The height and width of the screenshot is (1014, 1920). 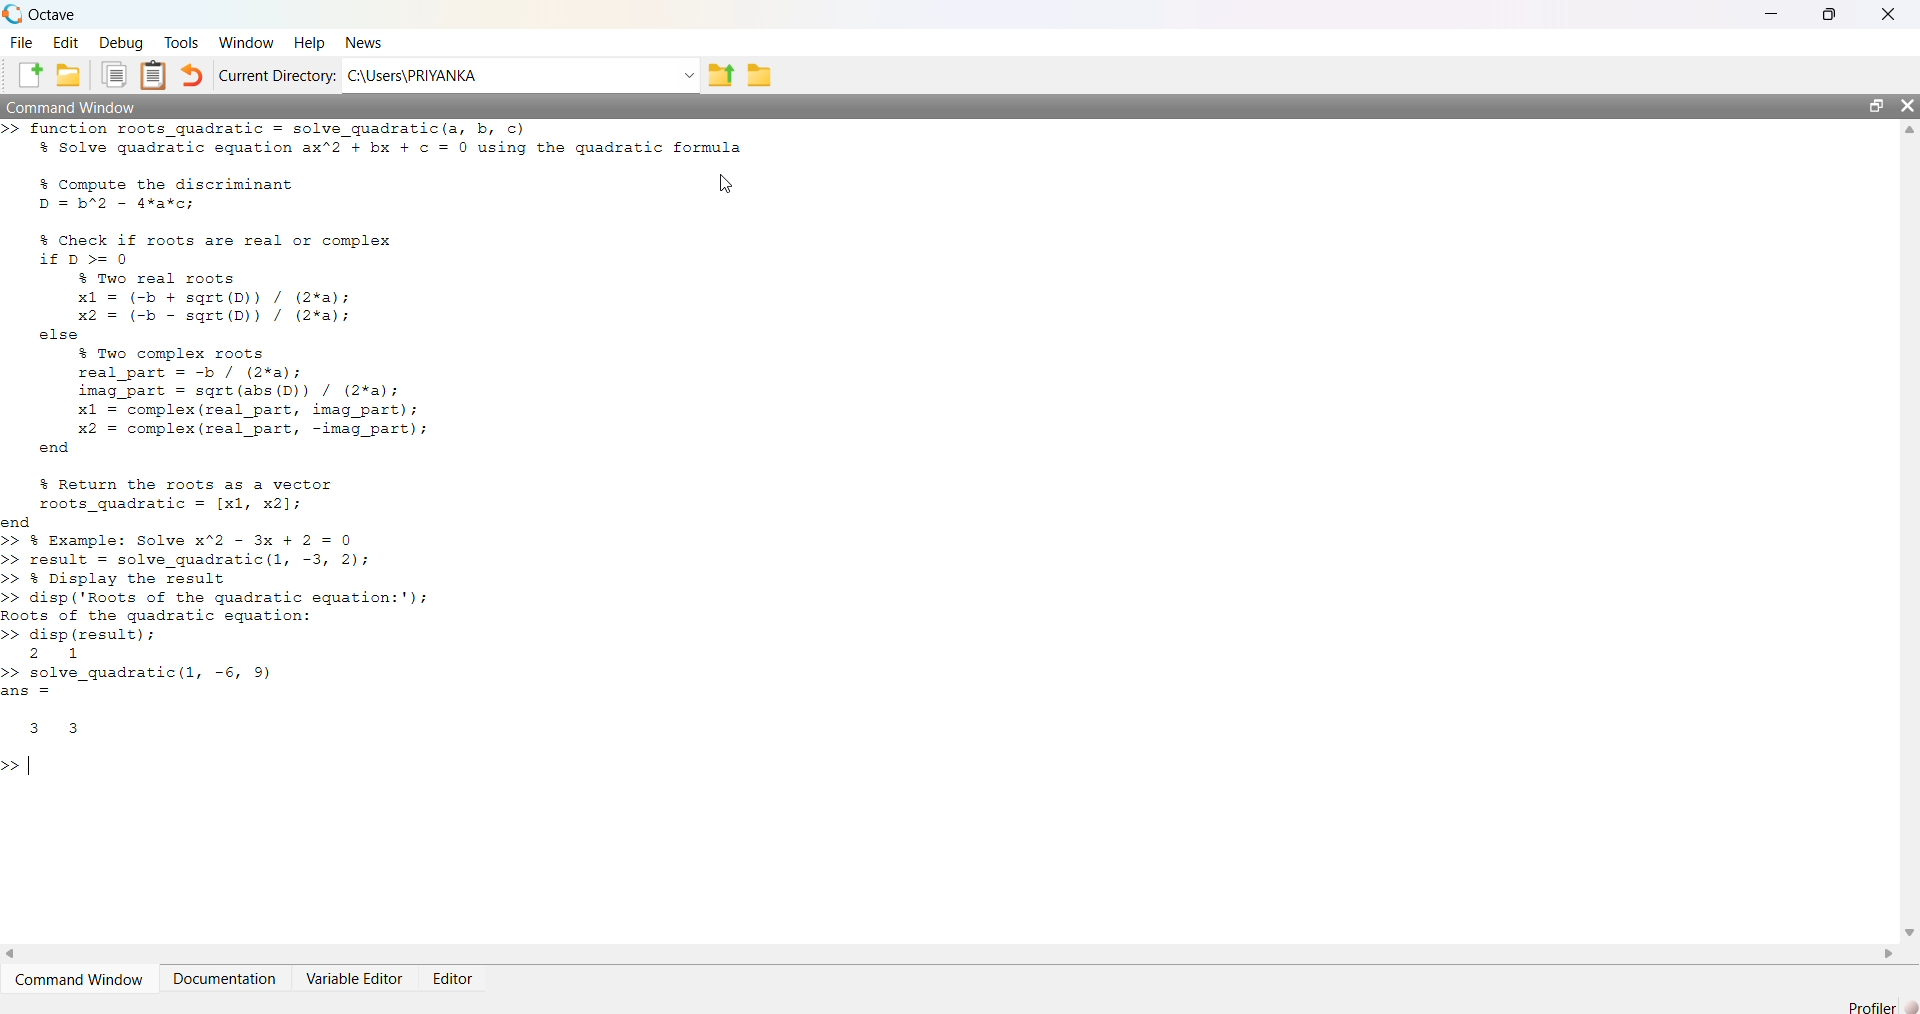 What do you see at coordinates (22, 41) in the screenshot?
I see `File` at bounding box center [22, 41].